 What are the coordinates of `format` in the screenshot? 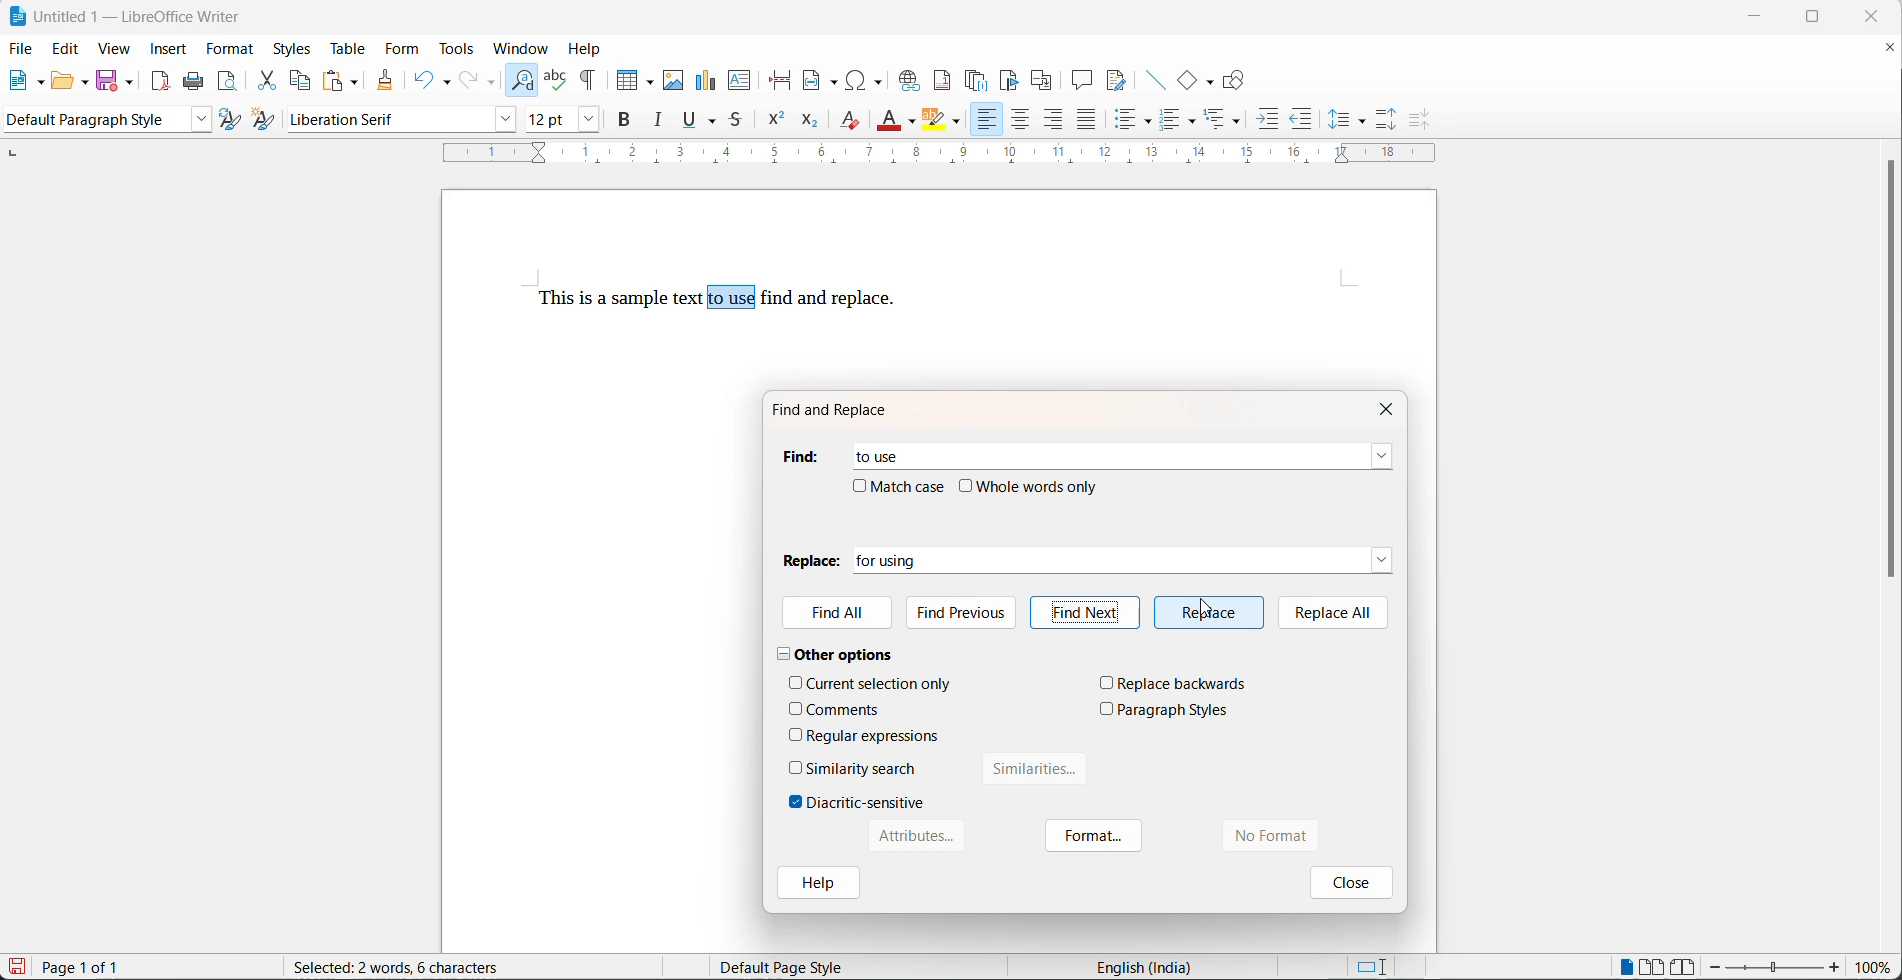 It's located at (1095, 837).